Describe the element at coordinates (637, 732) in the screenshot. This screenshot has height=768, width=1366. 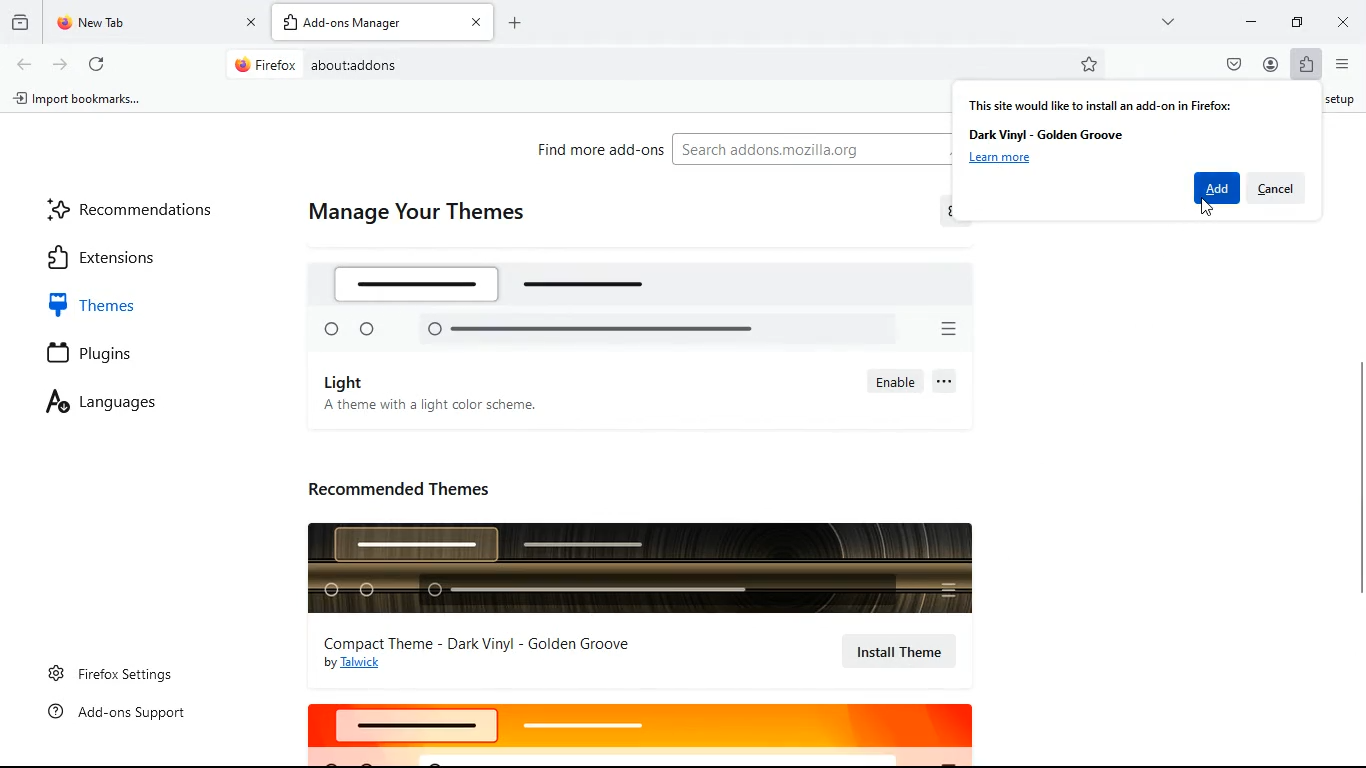
I see `logo` at that location.